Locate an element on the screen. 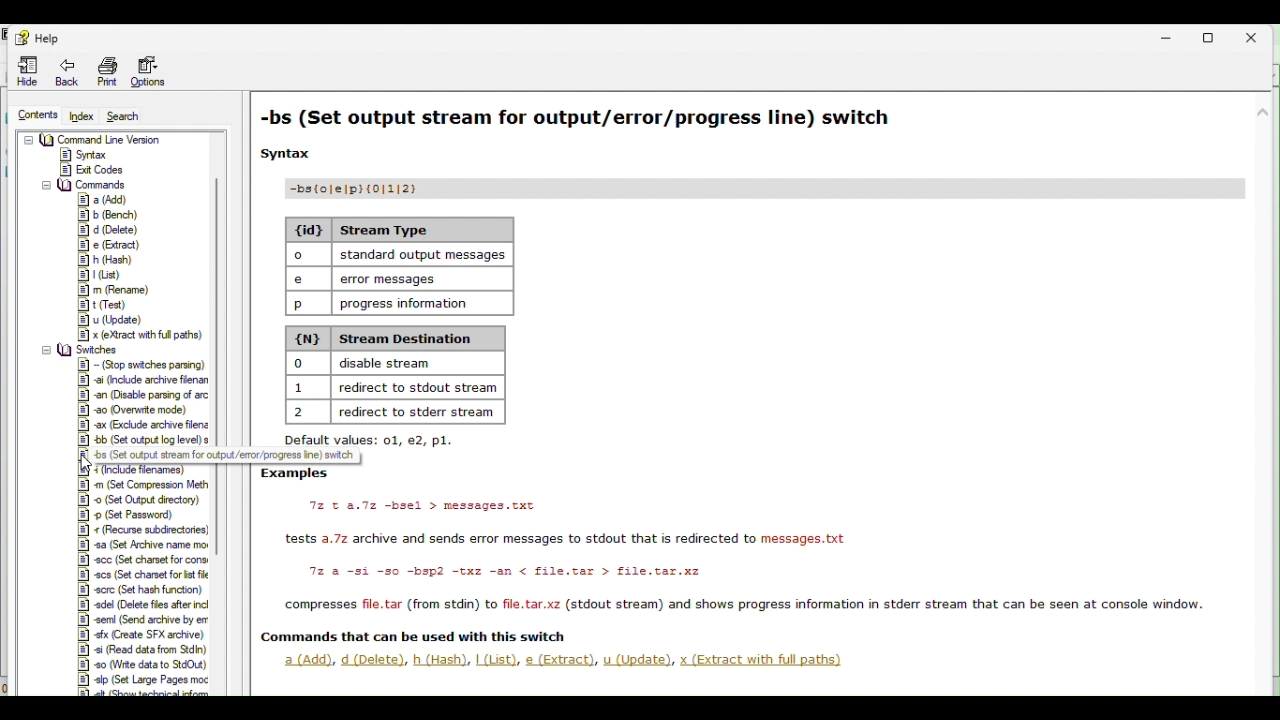  Back is located at coordinates (72, 76).